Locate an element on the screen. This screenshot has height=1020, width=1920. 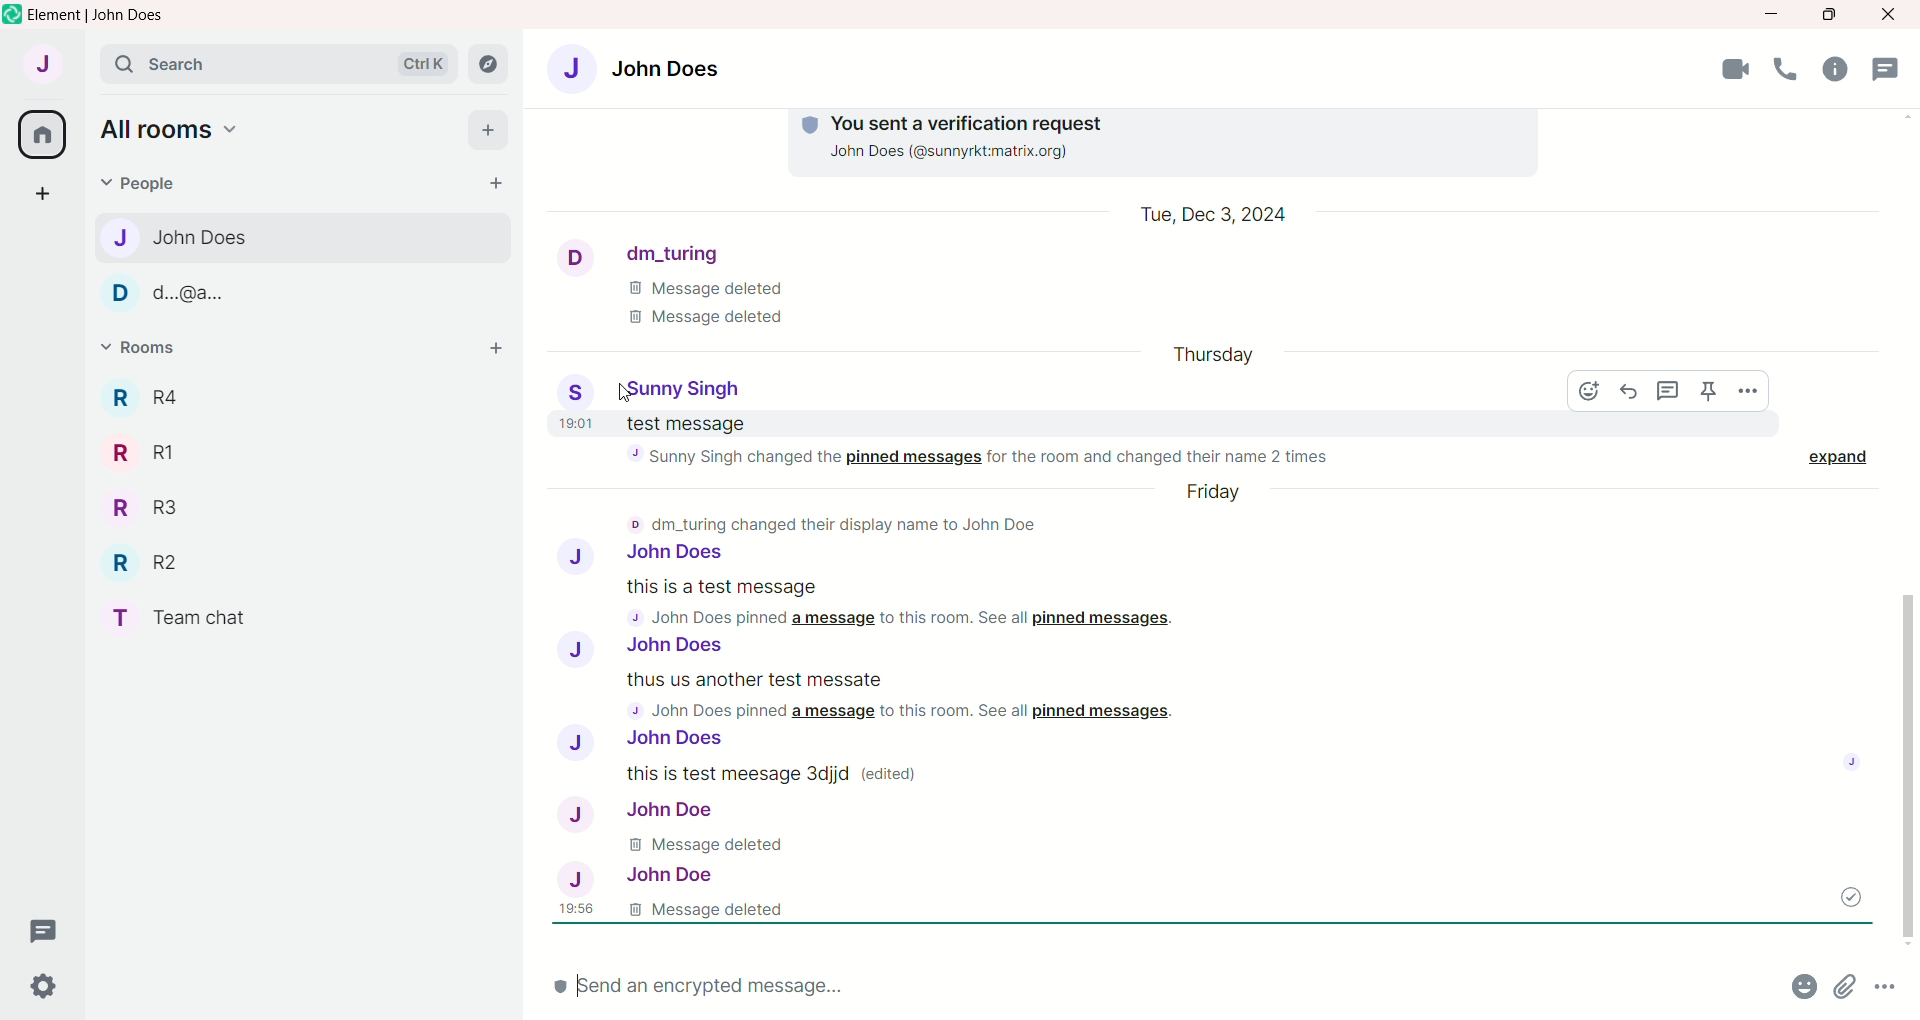
settings is located at coordinates (35, 989).